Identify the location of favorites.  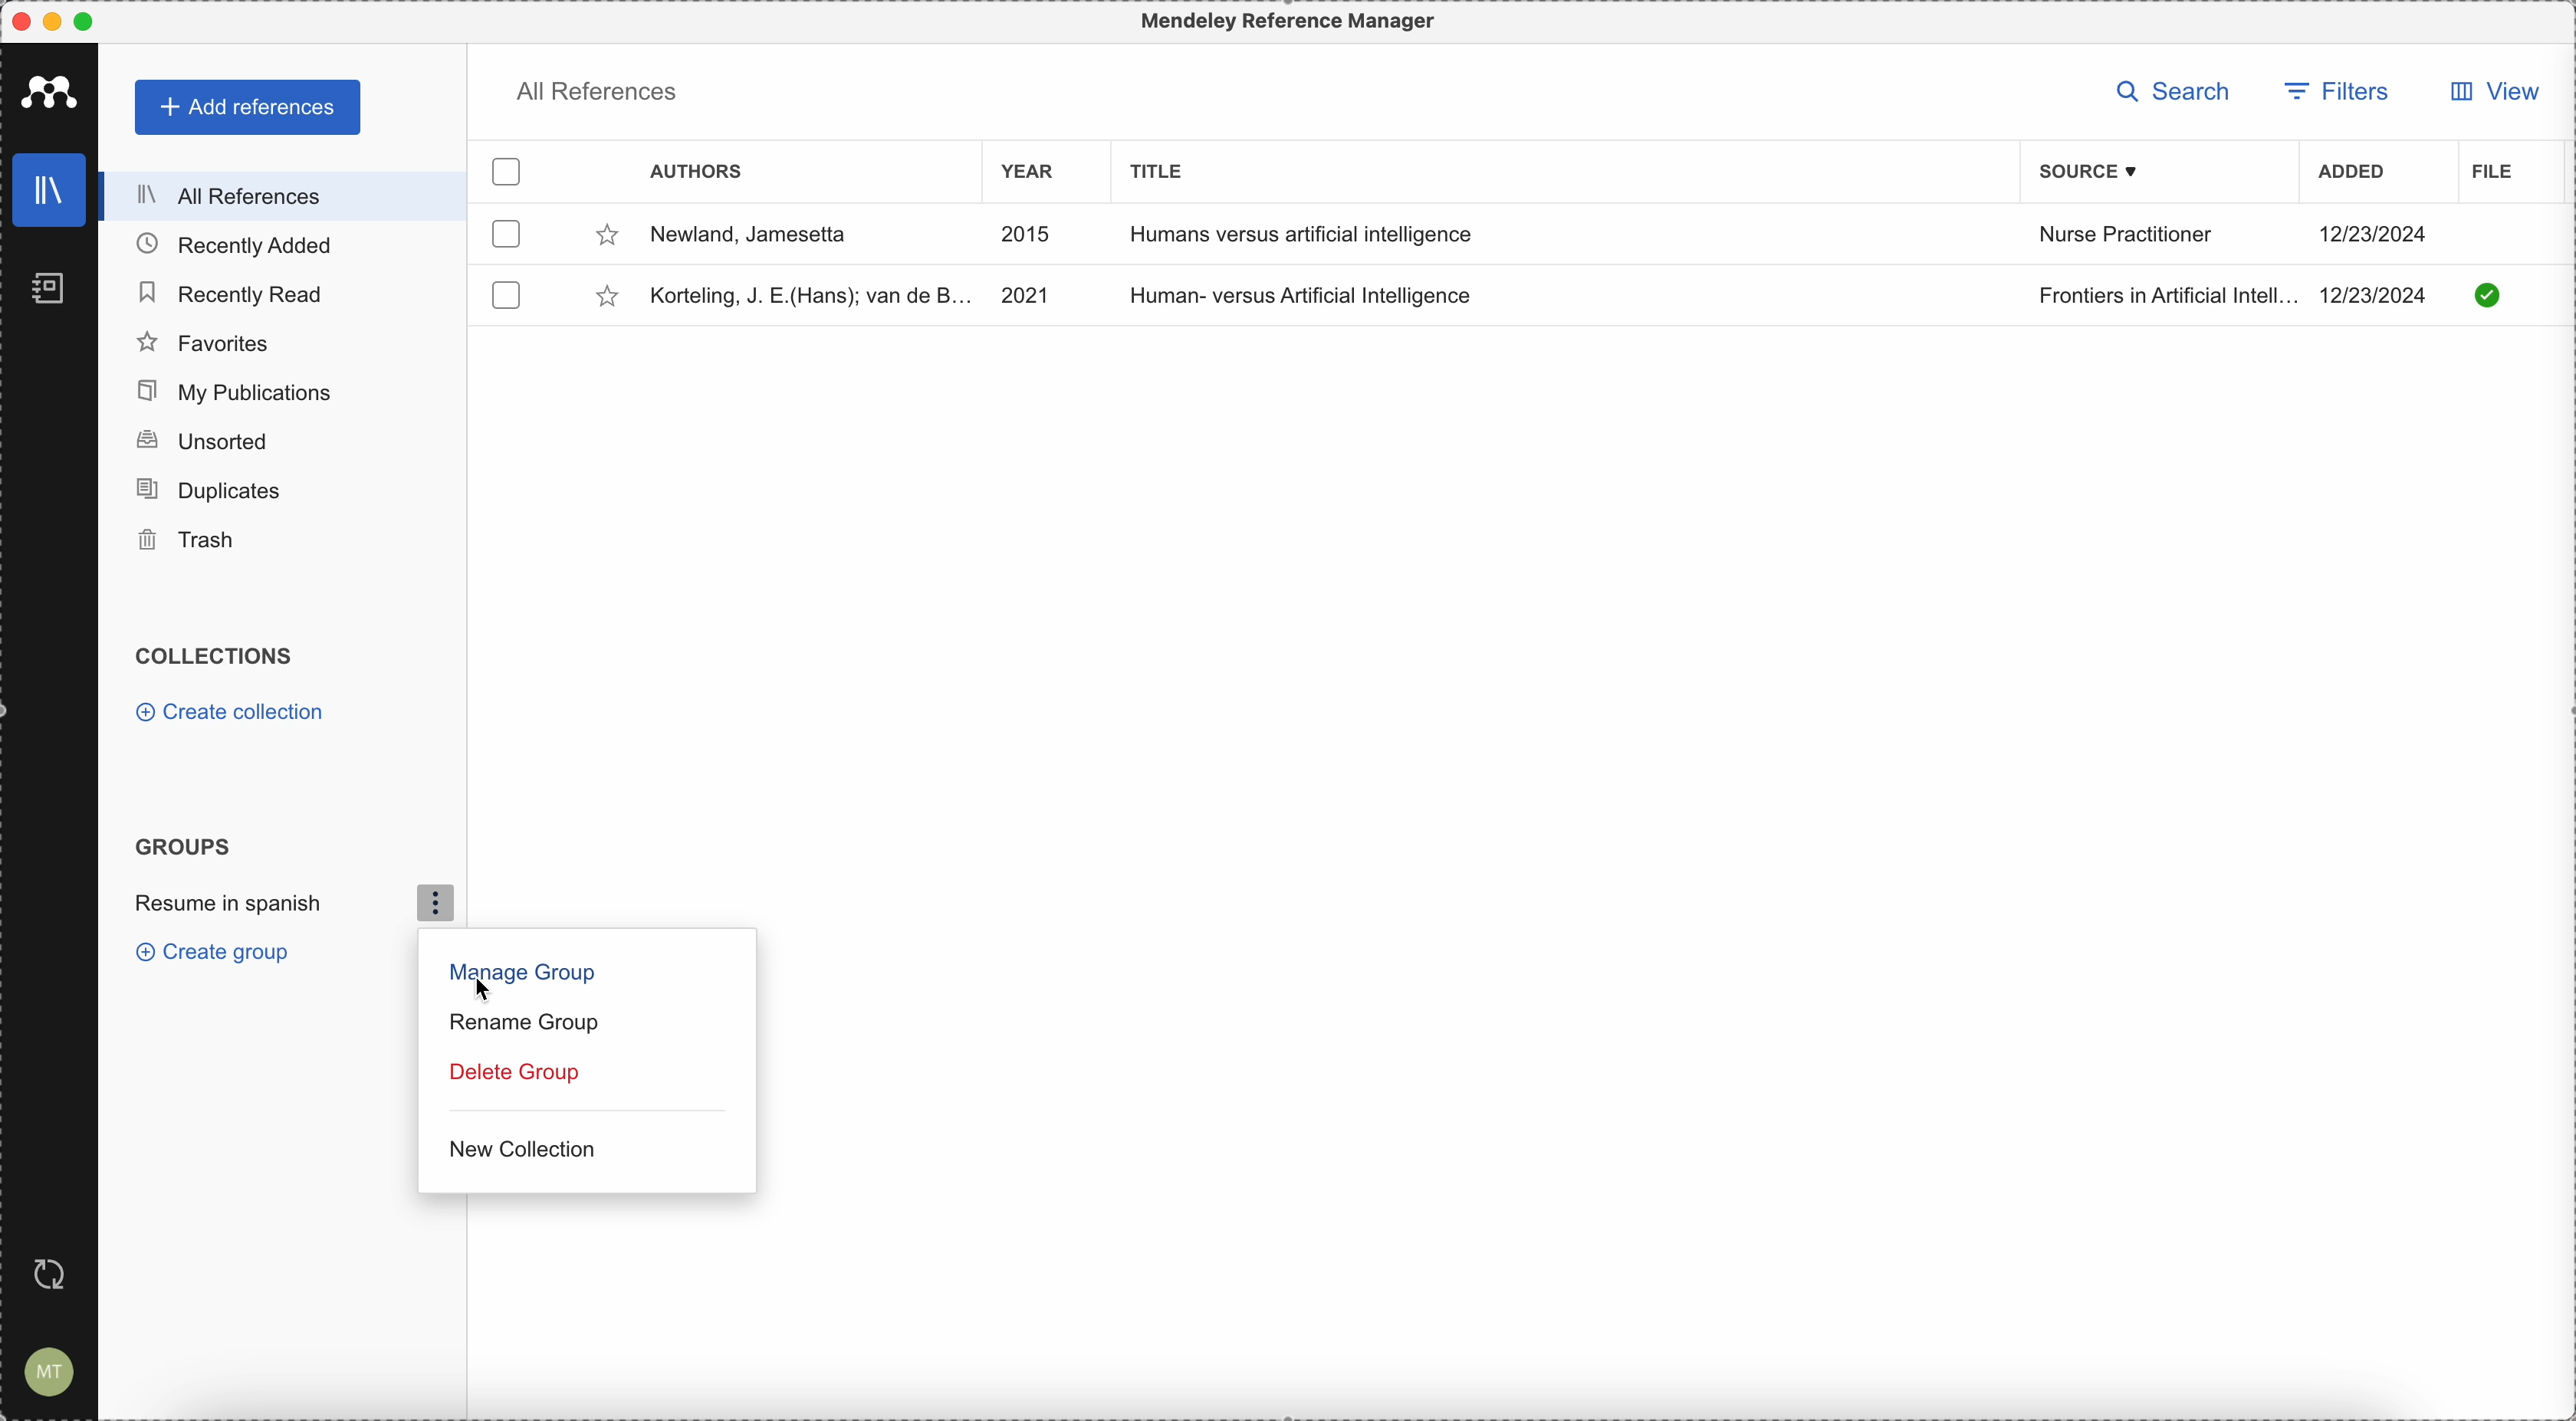
(206, 340).